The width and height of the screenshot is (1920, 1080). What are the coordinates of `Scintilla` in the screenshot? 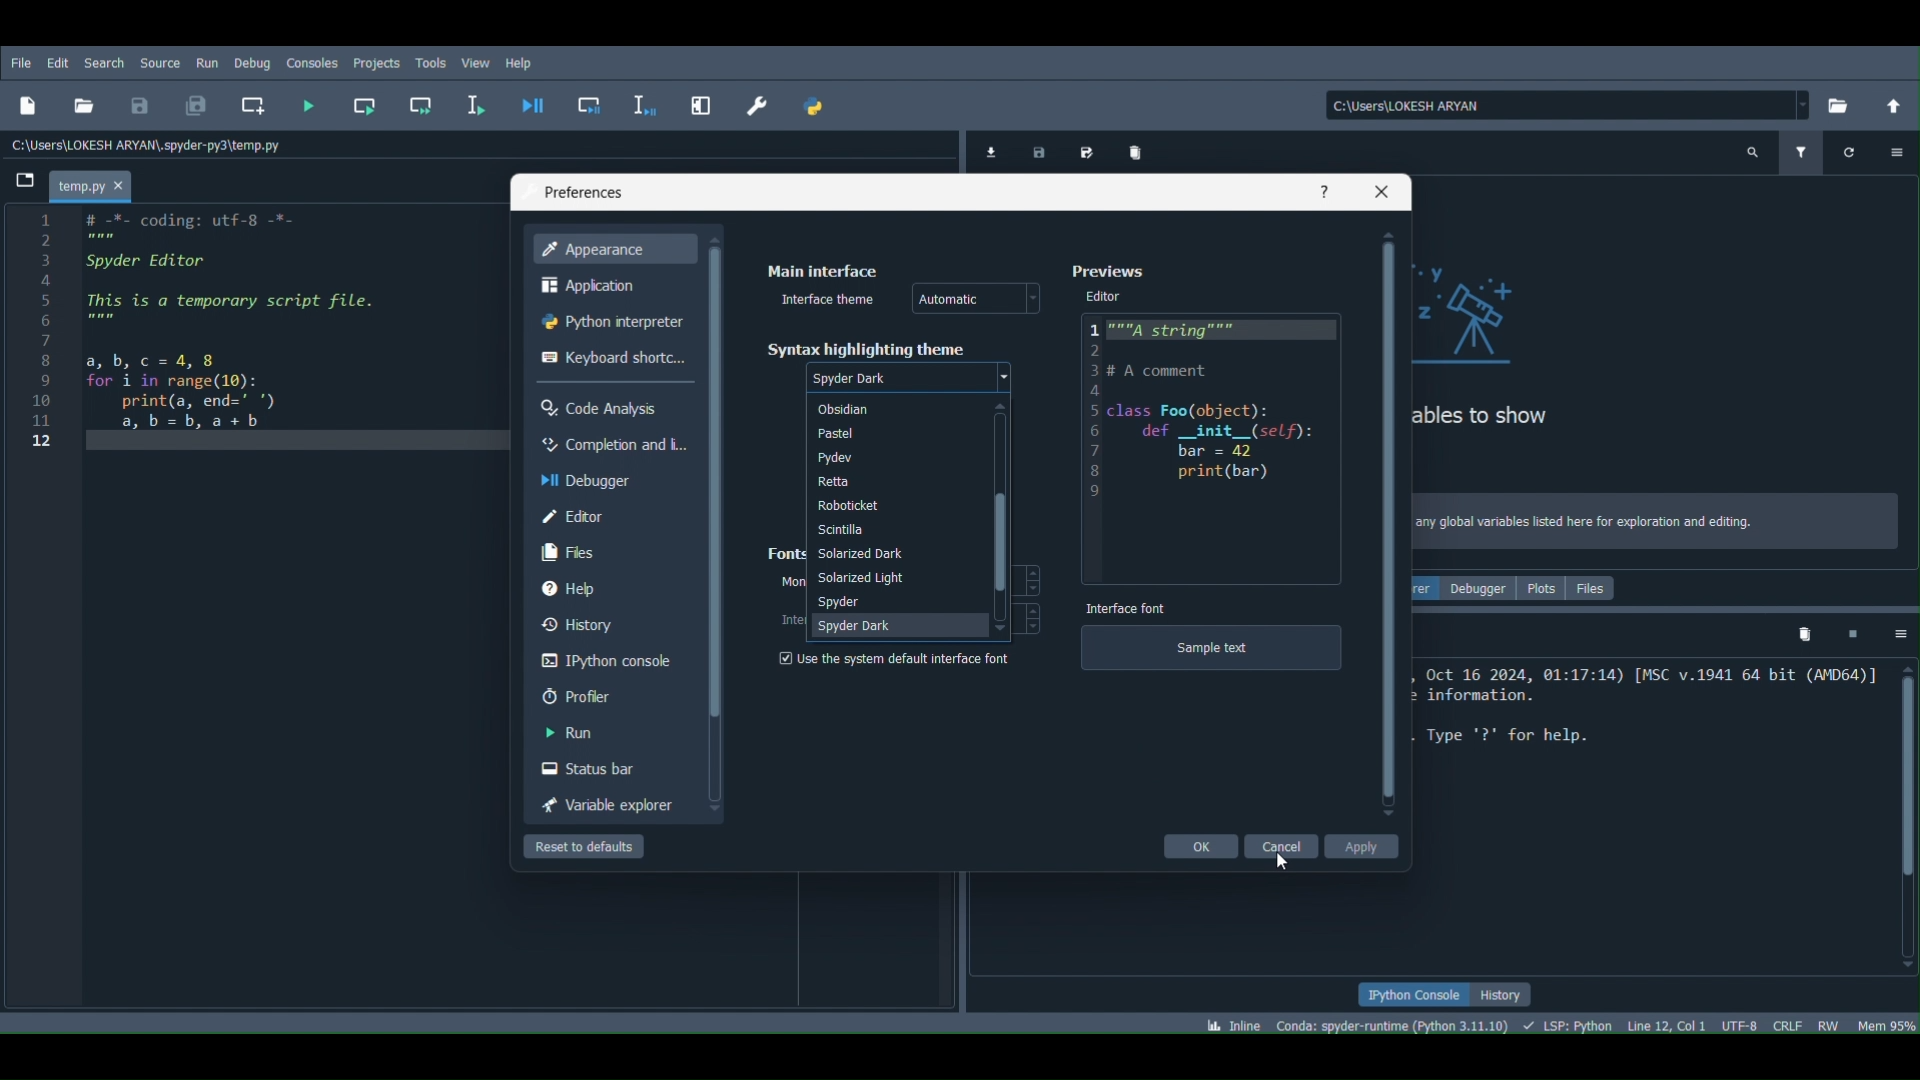 It's located at (896, 529).